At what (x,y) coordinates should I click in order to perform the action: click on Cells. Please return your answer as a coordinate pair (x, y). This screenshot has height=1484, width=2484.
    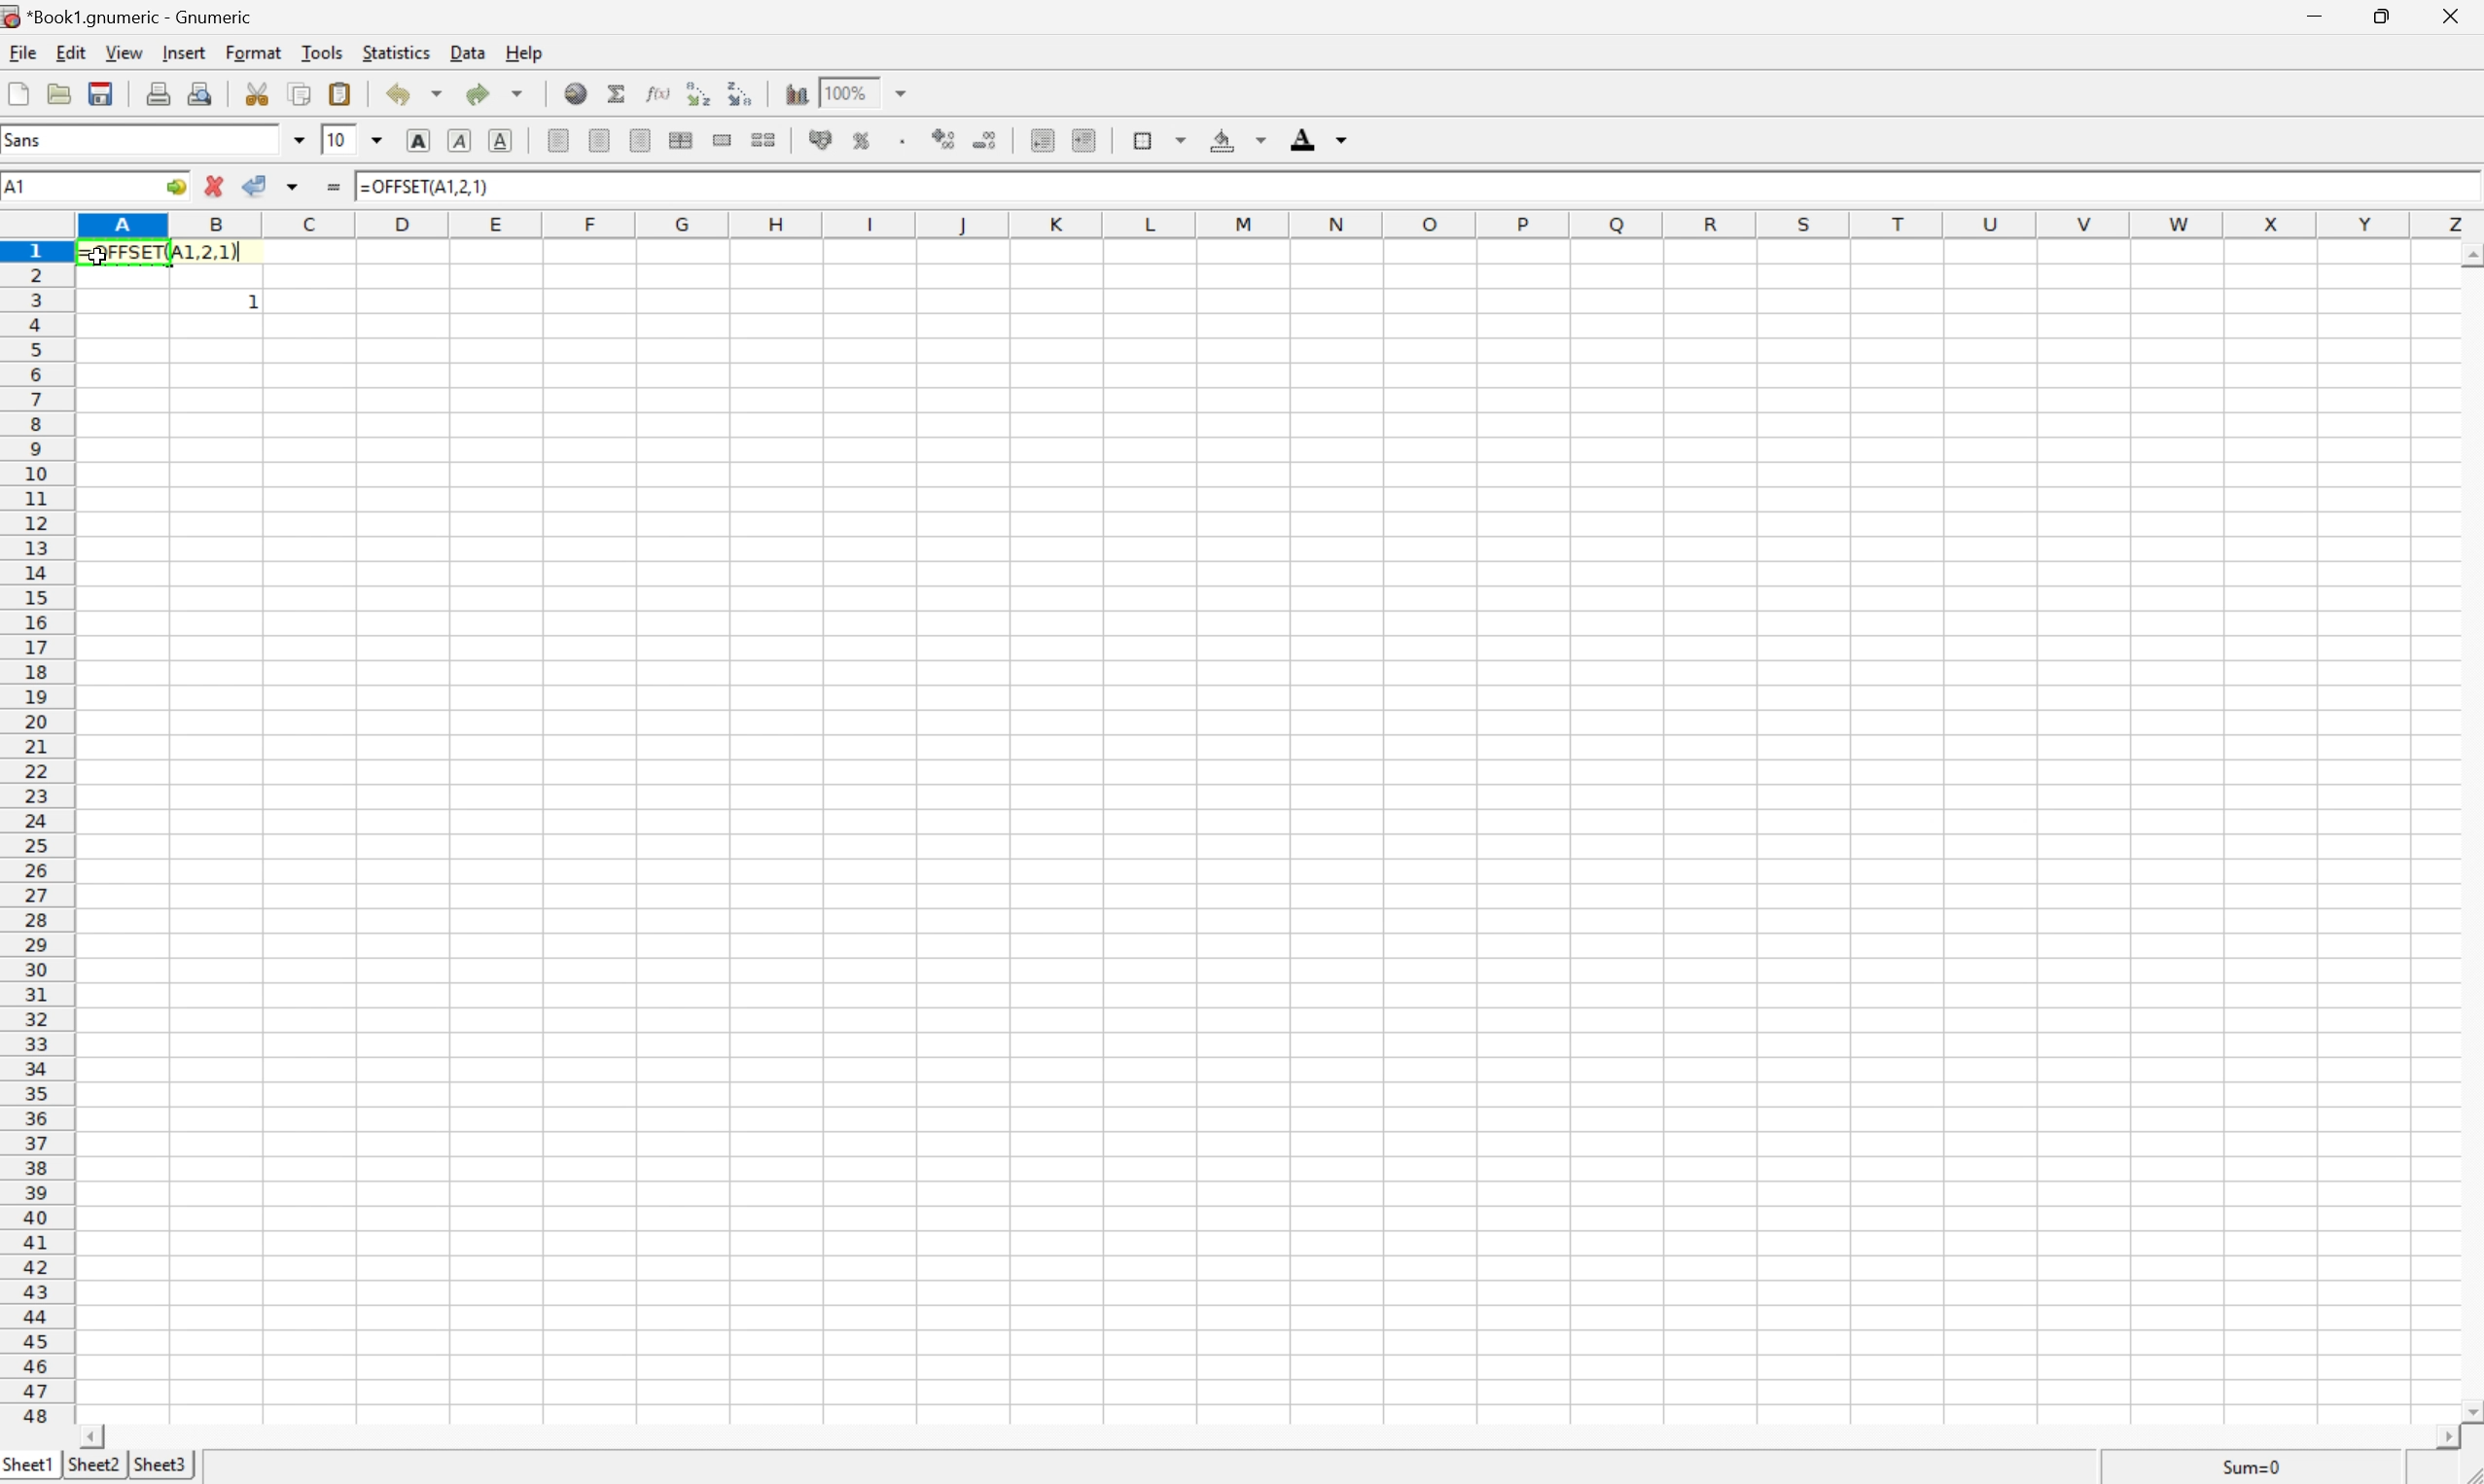
    Looking at the image, I should click on (1271, 885).